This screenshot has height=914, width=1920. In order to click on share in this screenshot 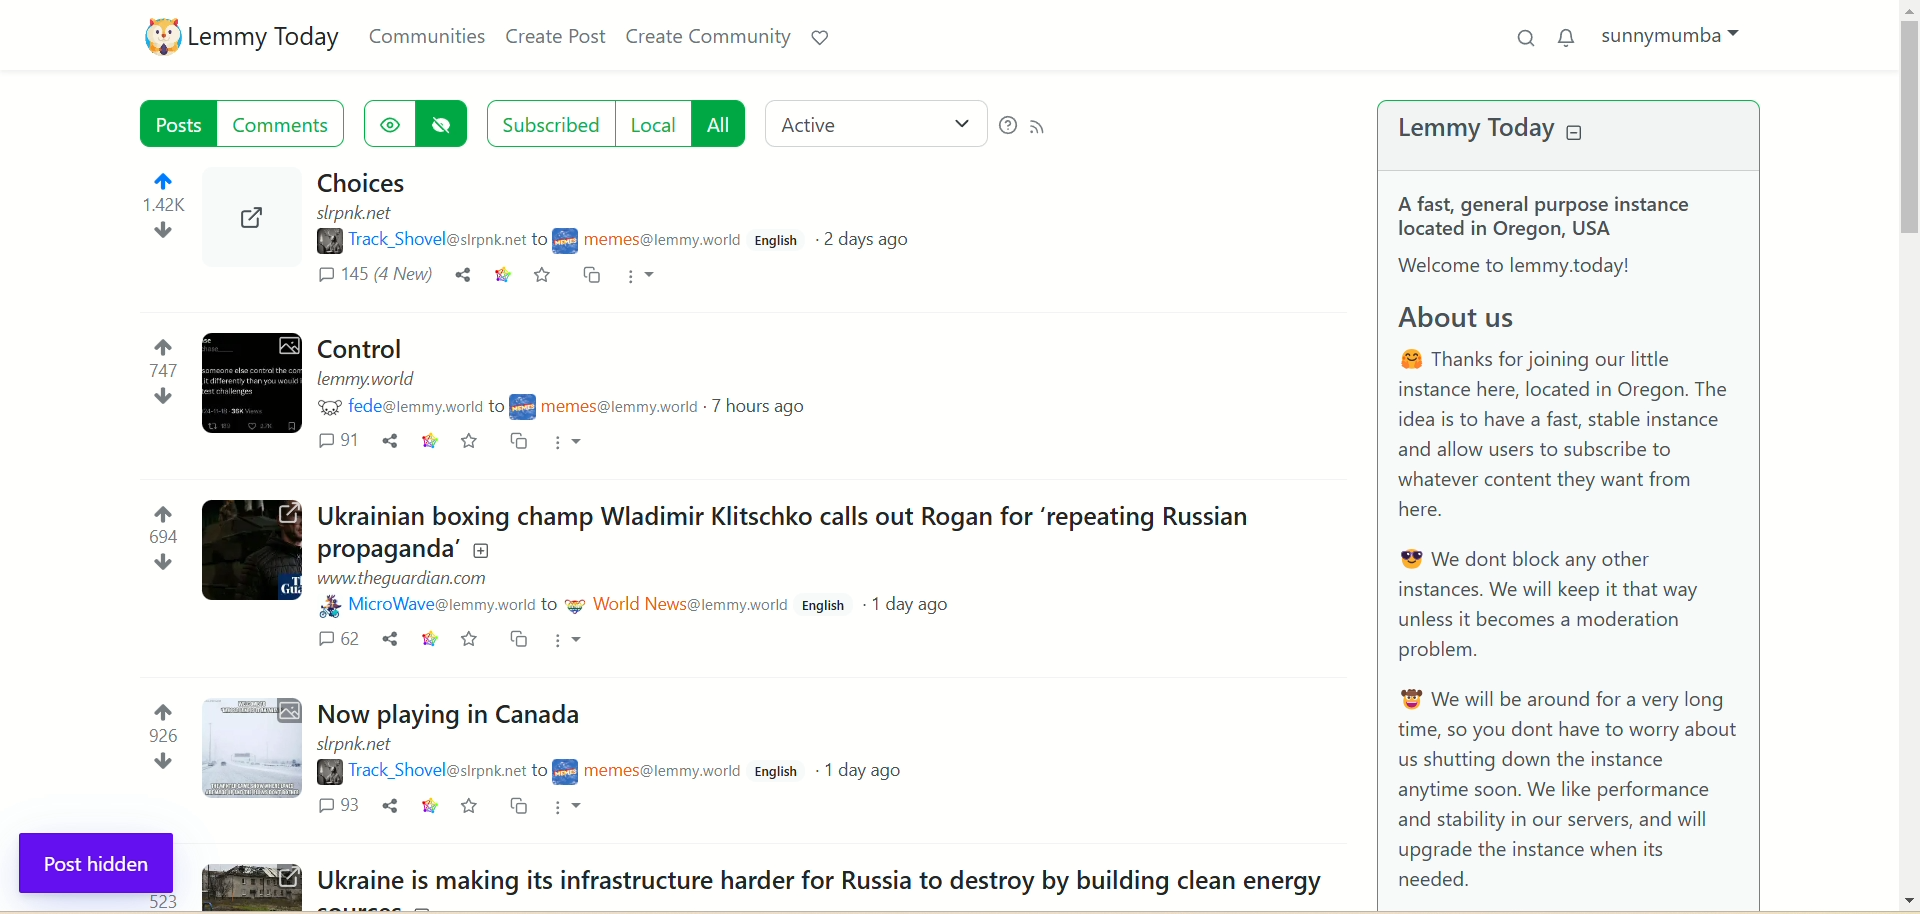, I will do `click(388, 638)`.